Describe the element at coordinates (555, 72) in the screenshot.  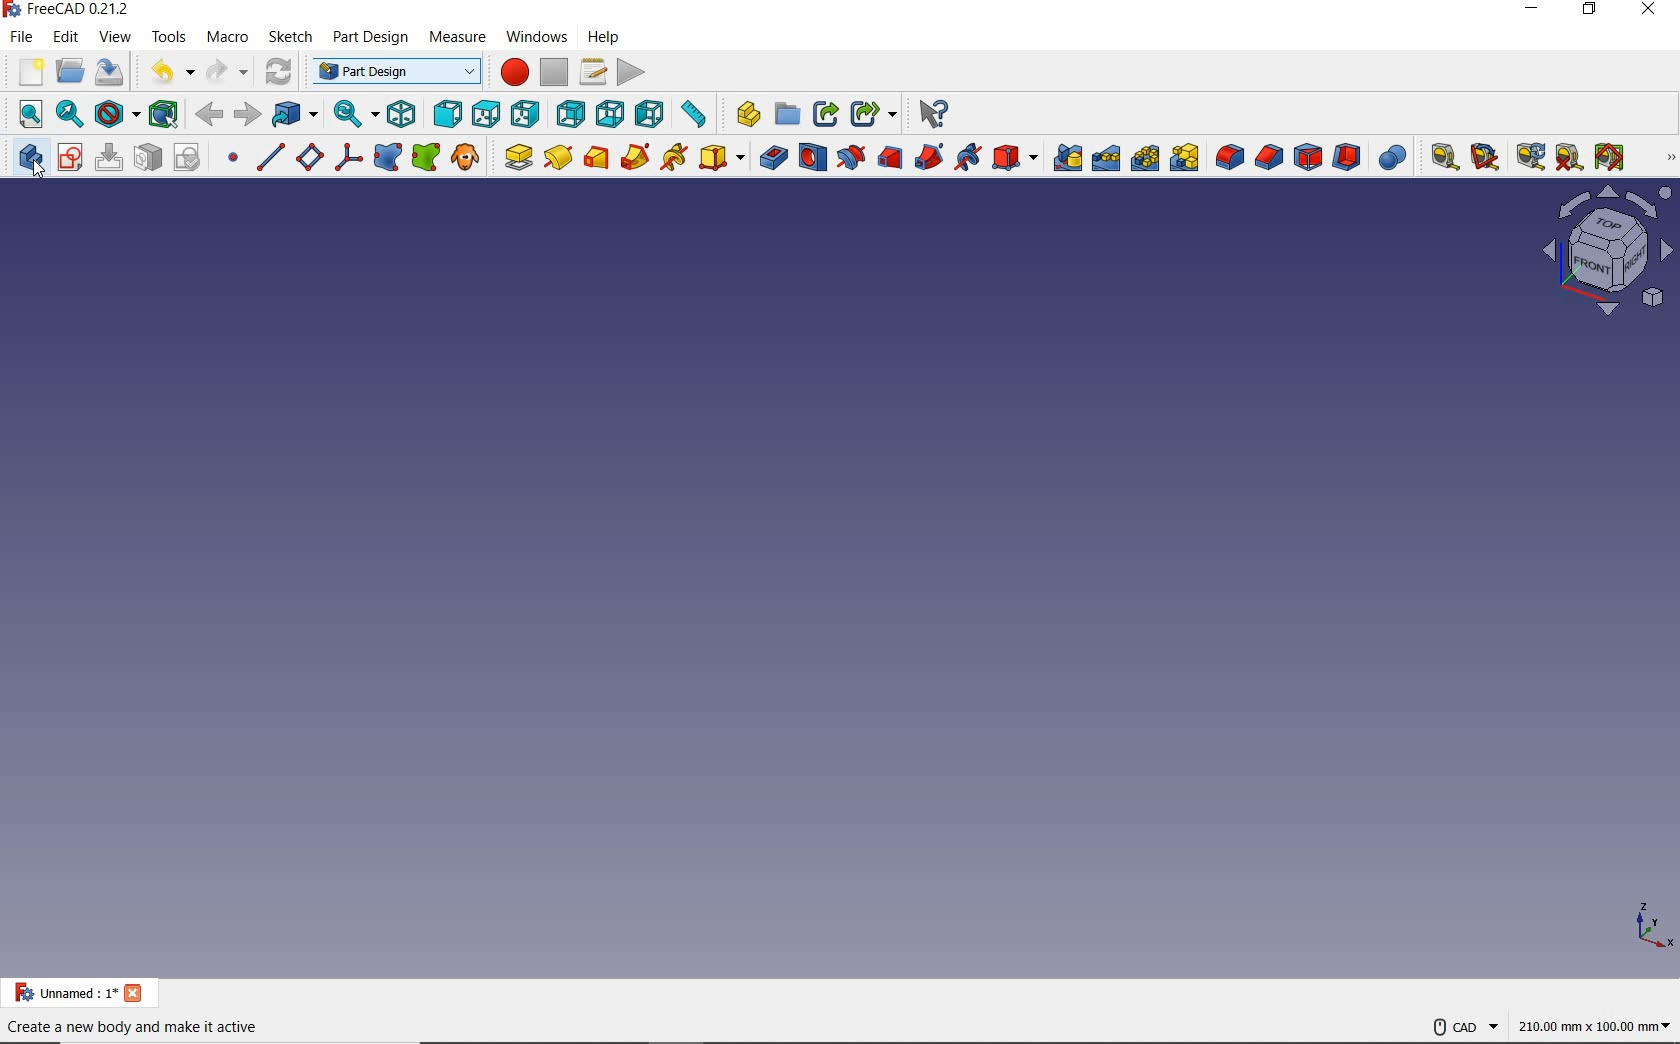
I see `stop macro reading` at that location.